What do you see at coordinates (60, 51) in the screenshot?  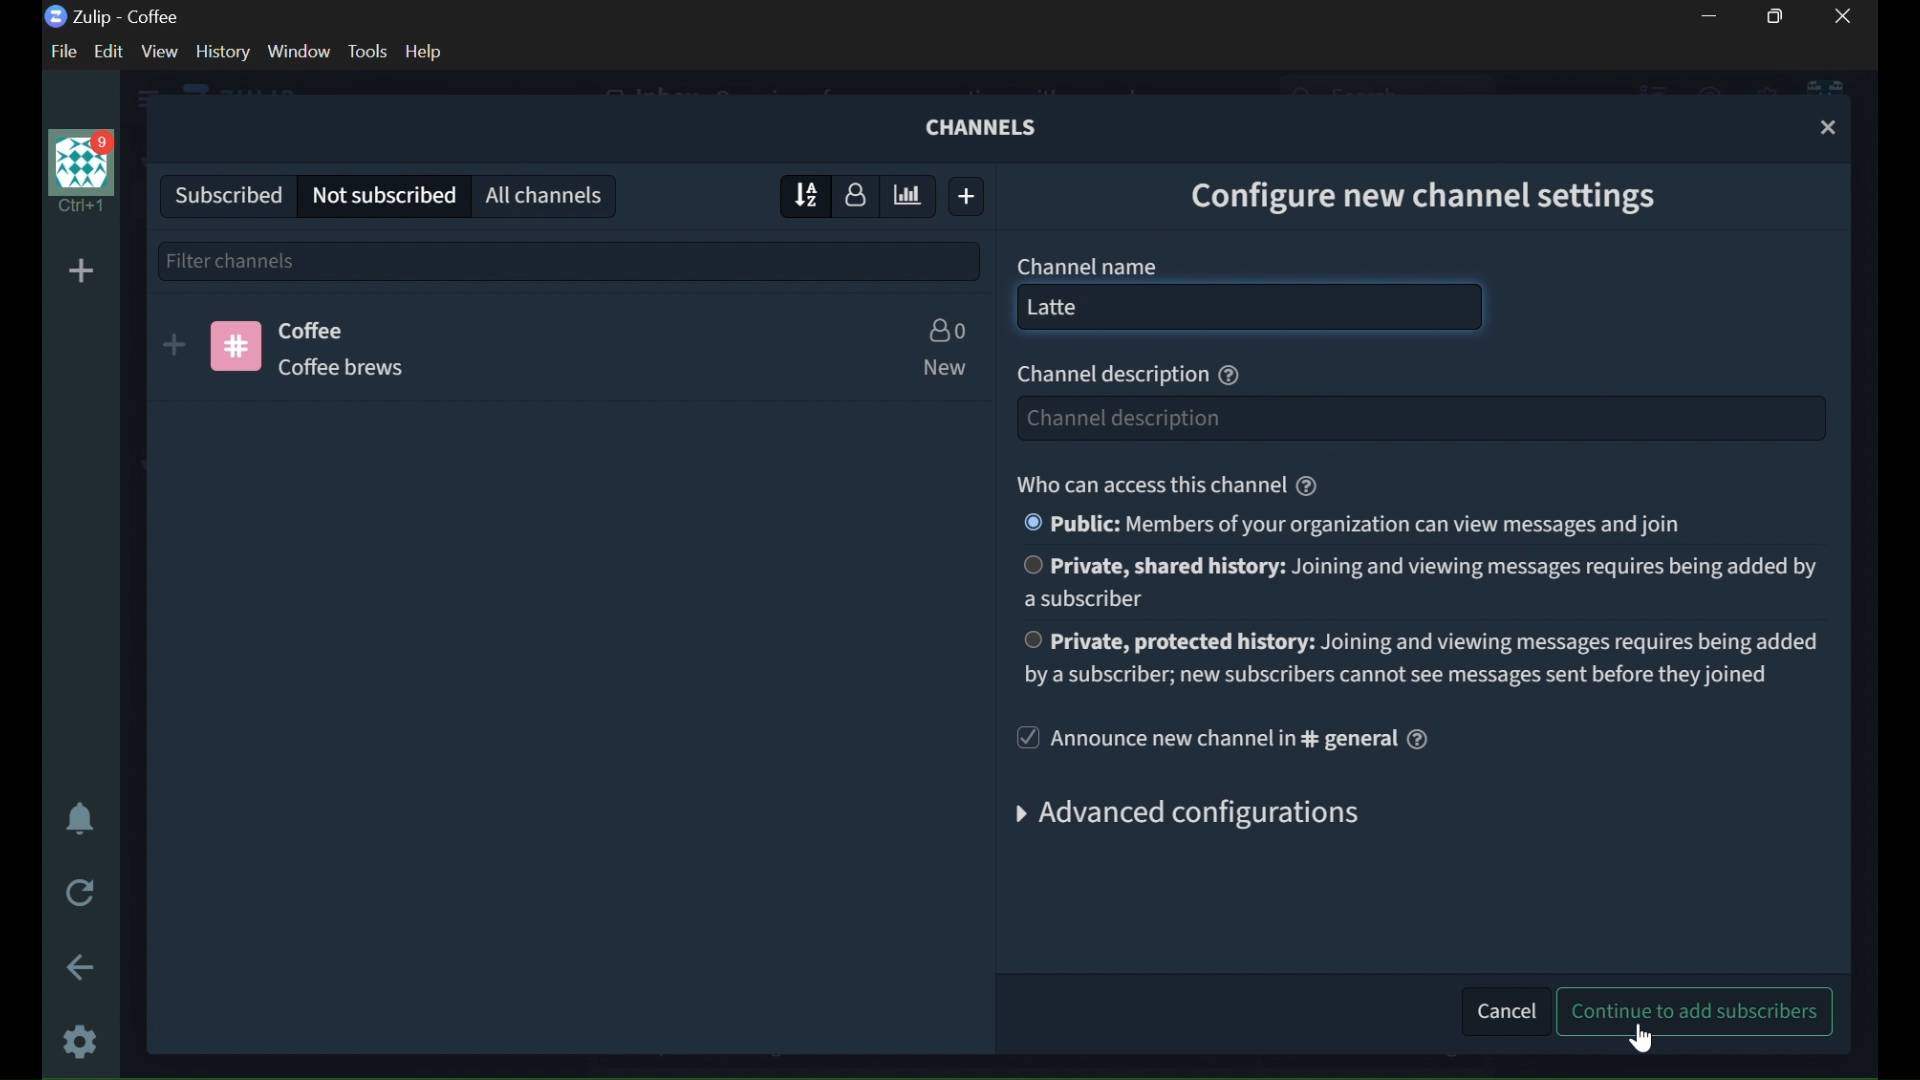 I see `FILE` at bounding box center [60, 51].